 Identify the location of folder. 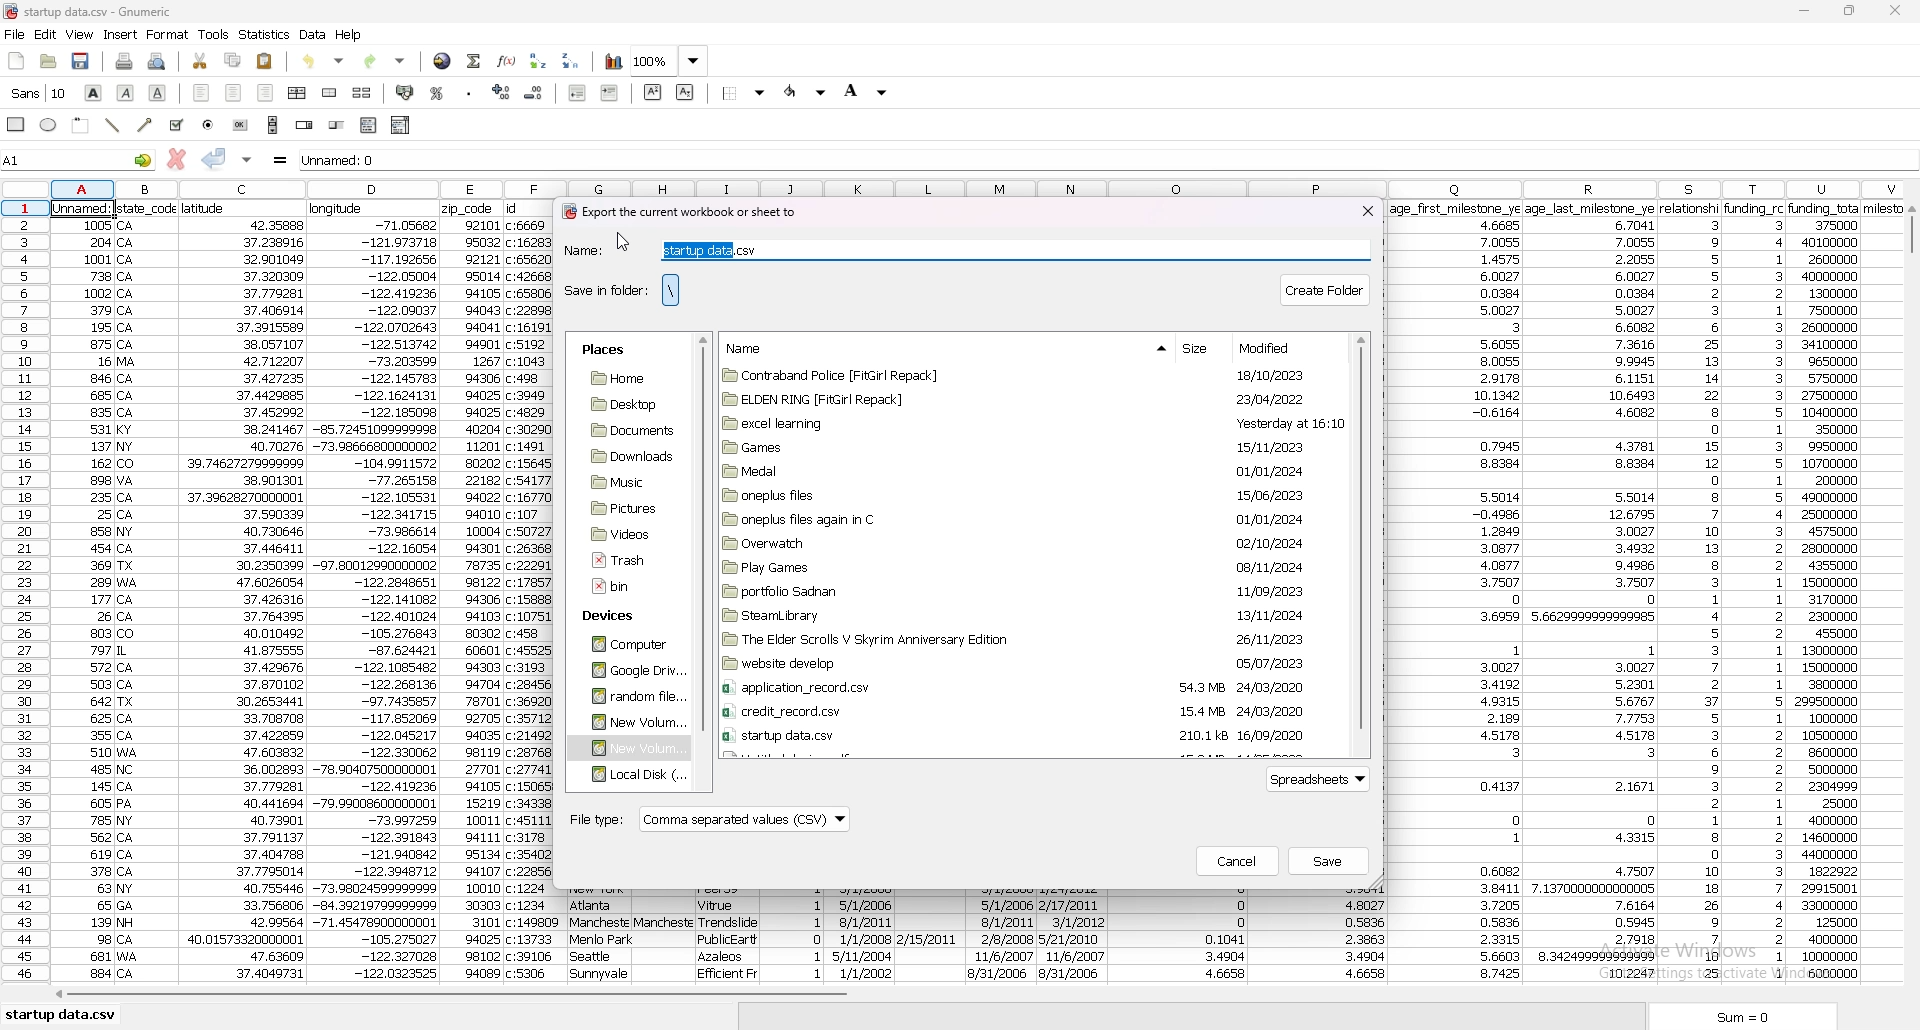
(1026, 712).